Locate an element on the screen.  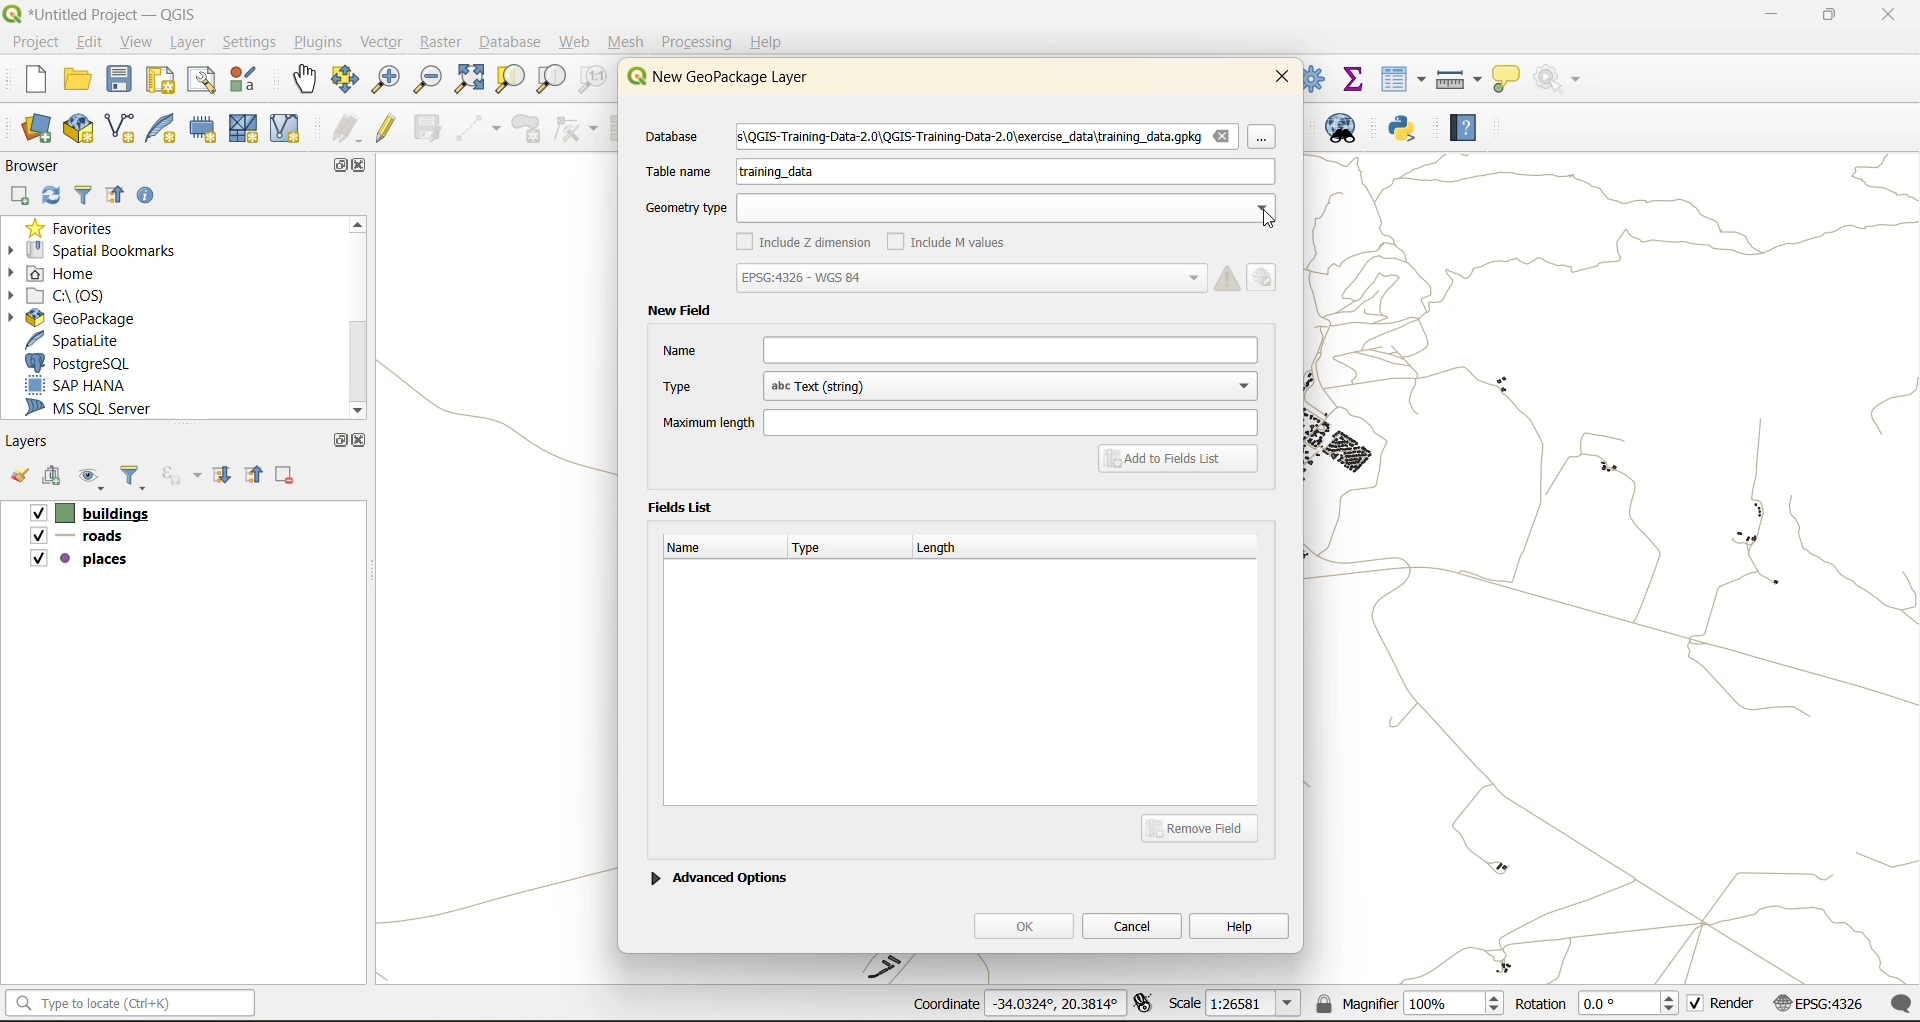
Scroll bar is located at coordinates (355, 317).